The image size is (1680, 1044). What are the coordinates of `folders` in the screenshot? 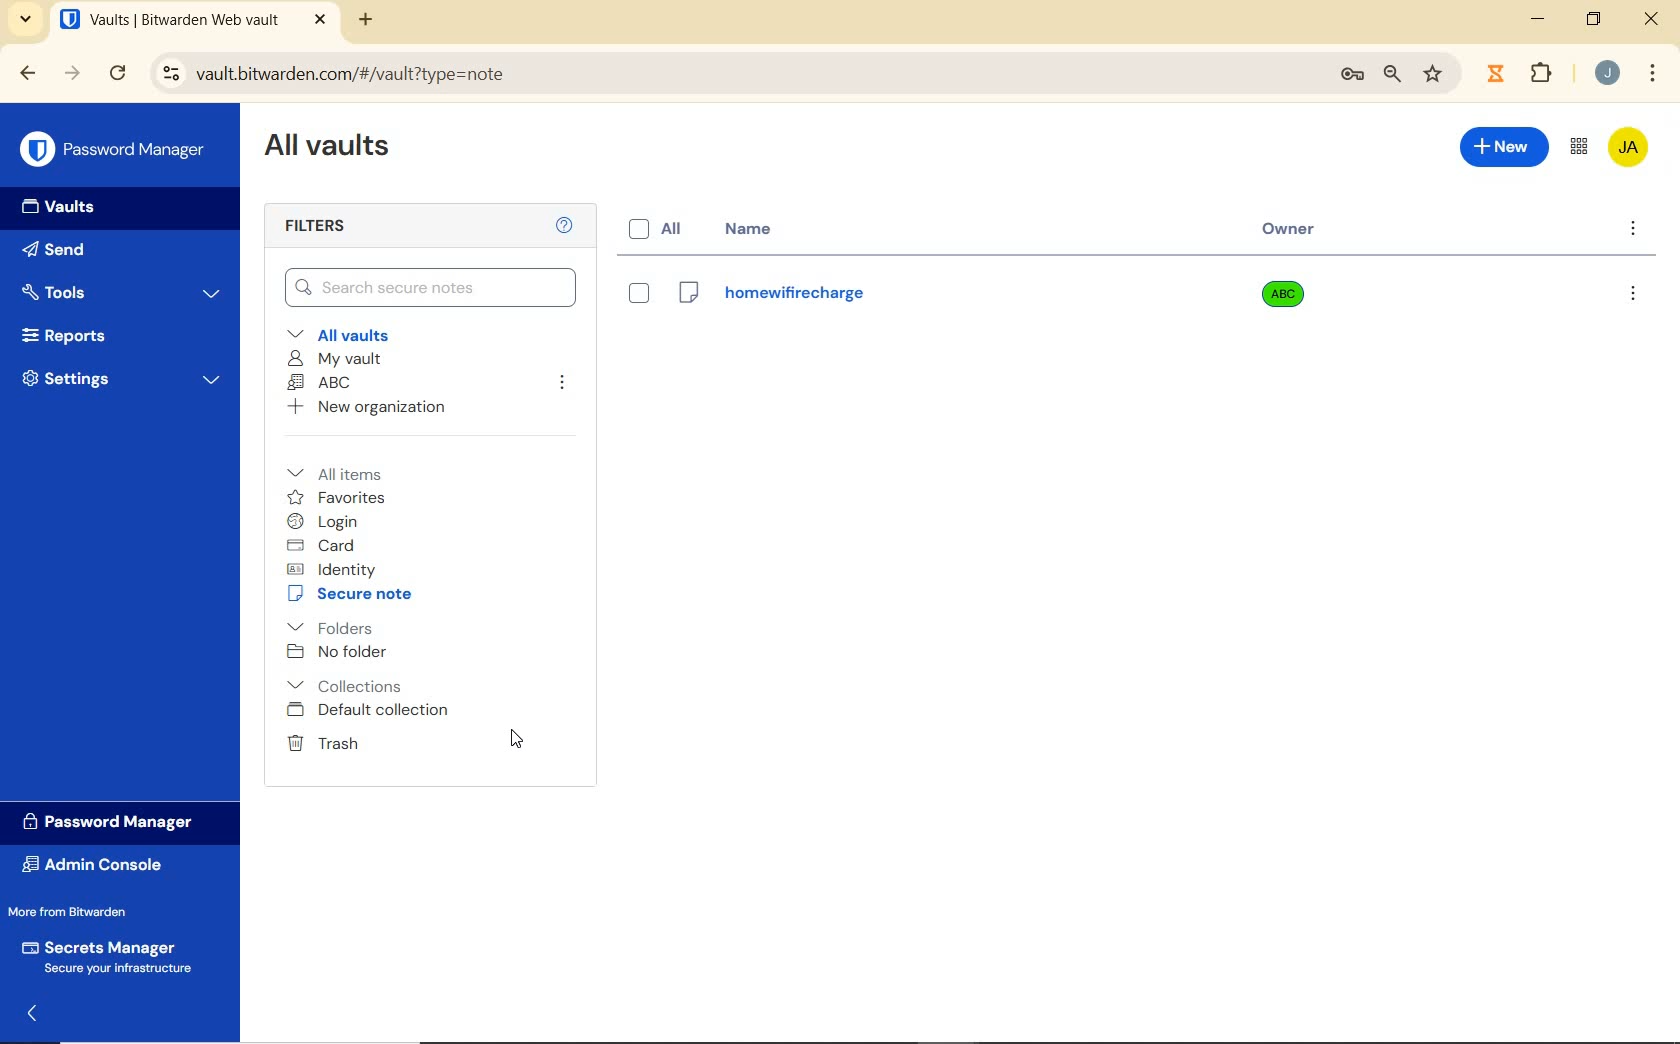 It's located at (329, 626).